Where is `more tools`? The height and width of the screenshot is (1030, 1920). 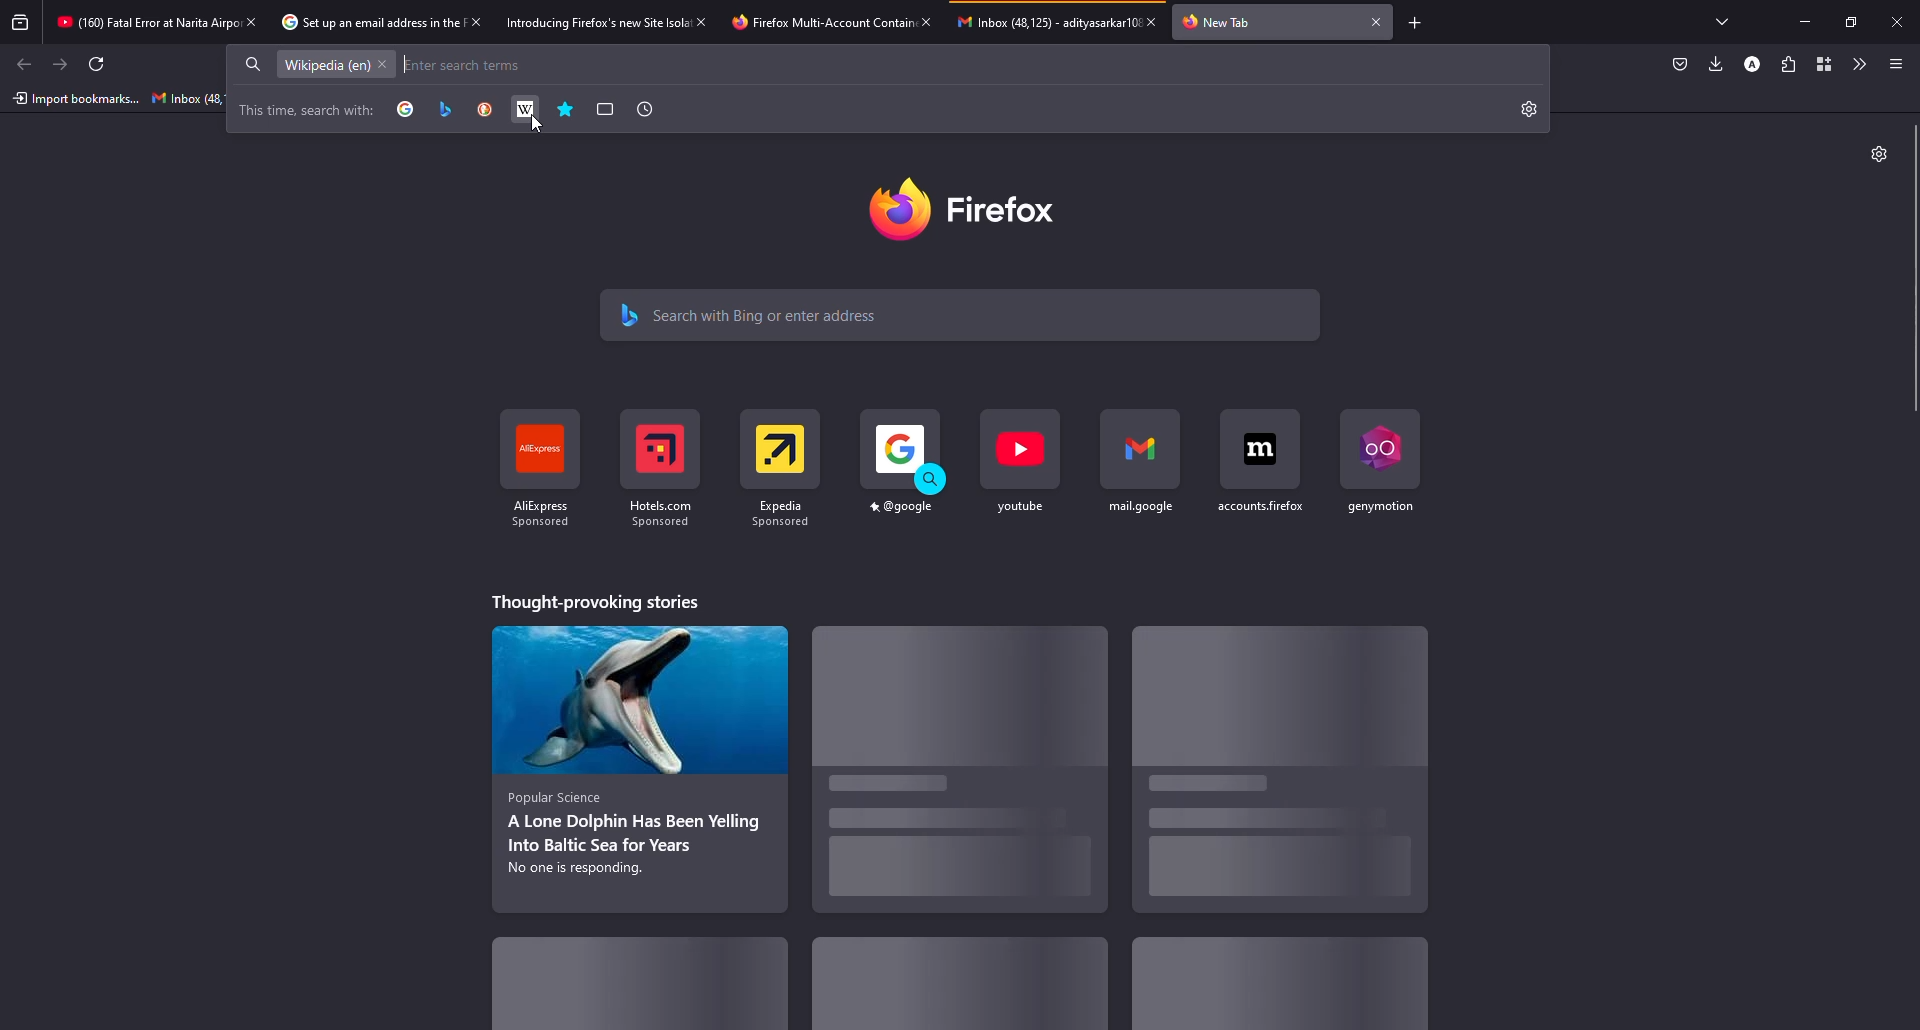
more tools is located at coordinates (1857, 64).